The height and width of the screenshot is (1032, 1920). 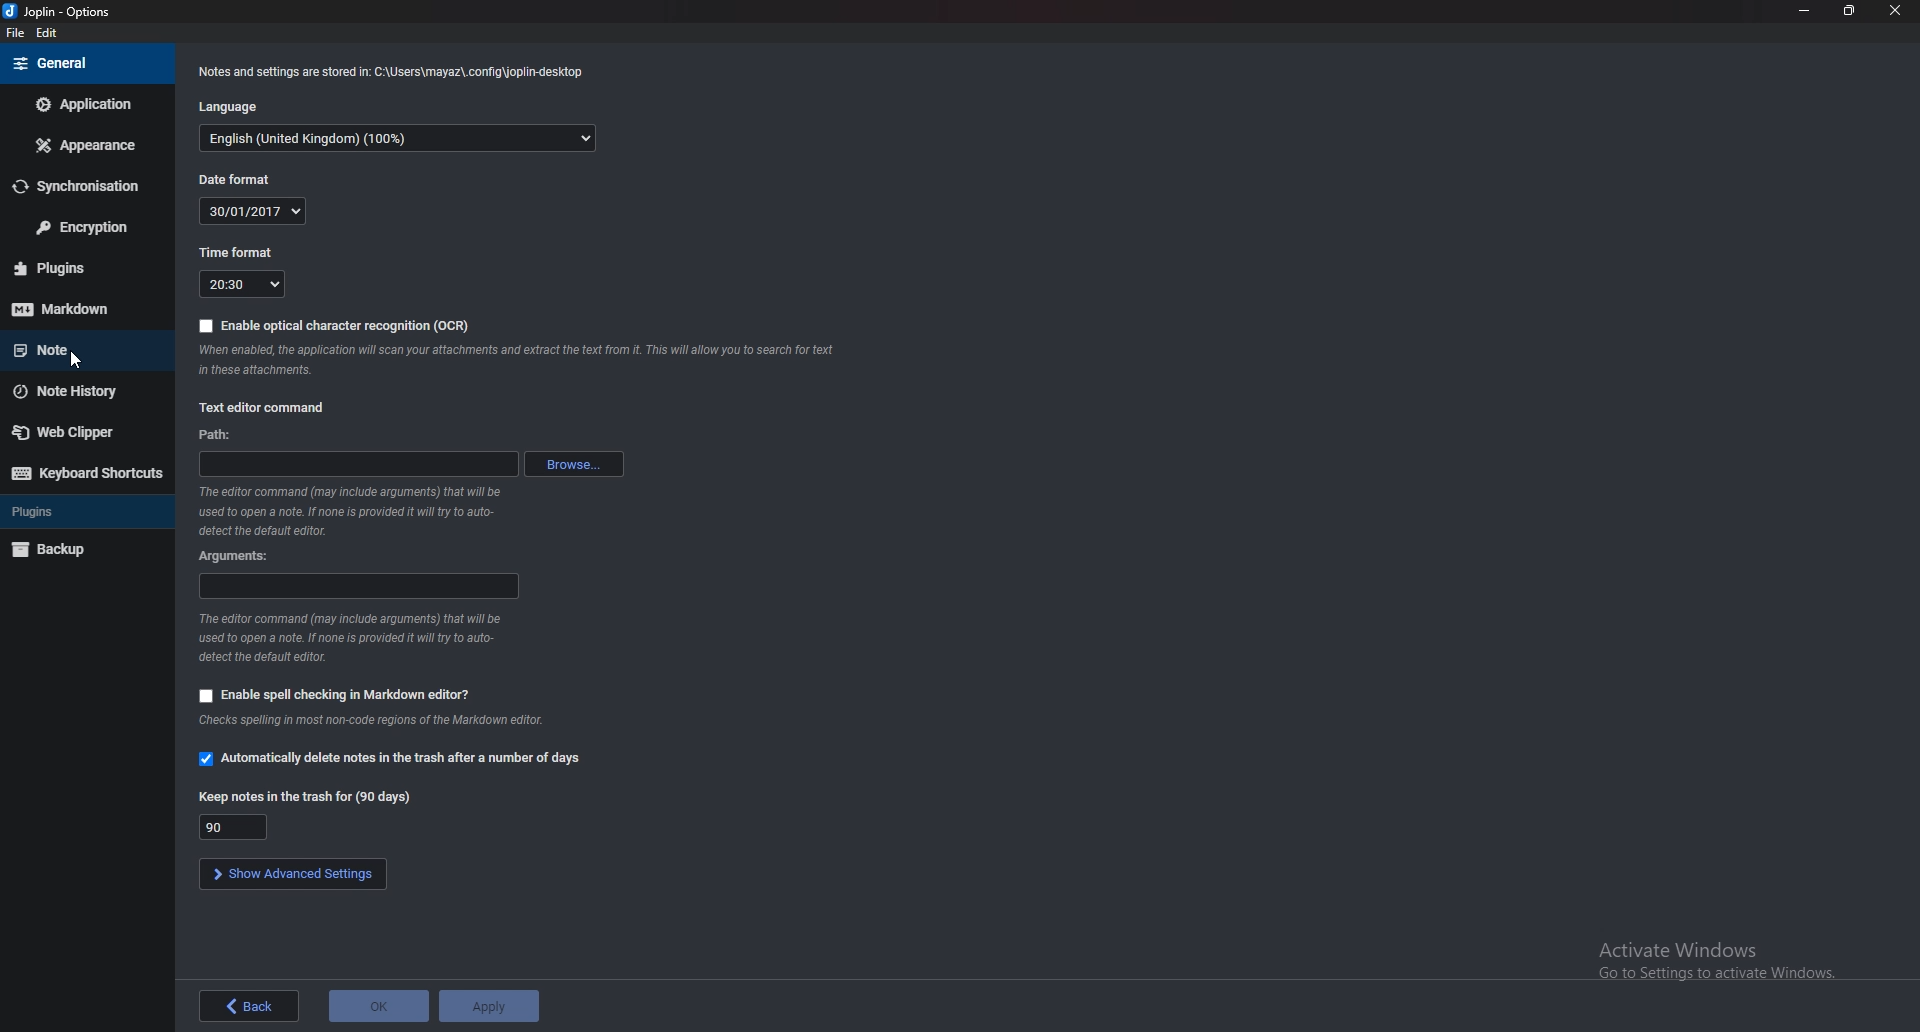 What do you see at coordinates (292, 874) in the screenshot?
I see `show advanced settings` at bounding box center [292, 874].